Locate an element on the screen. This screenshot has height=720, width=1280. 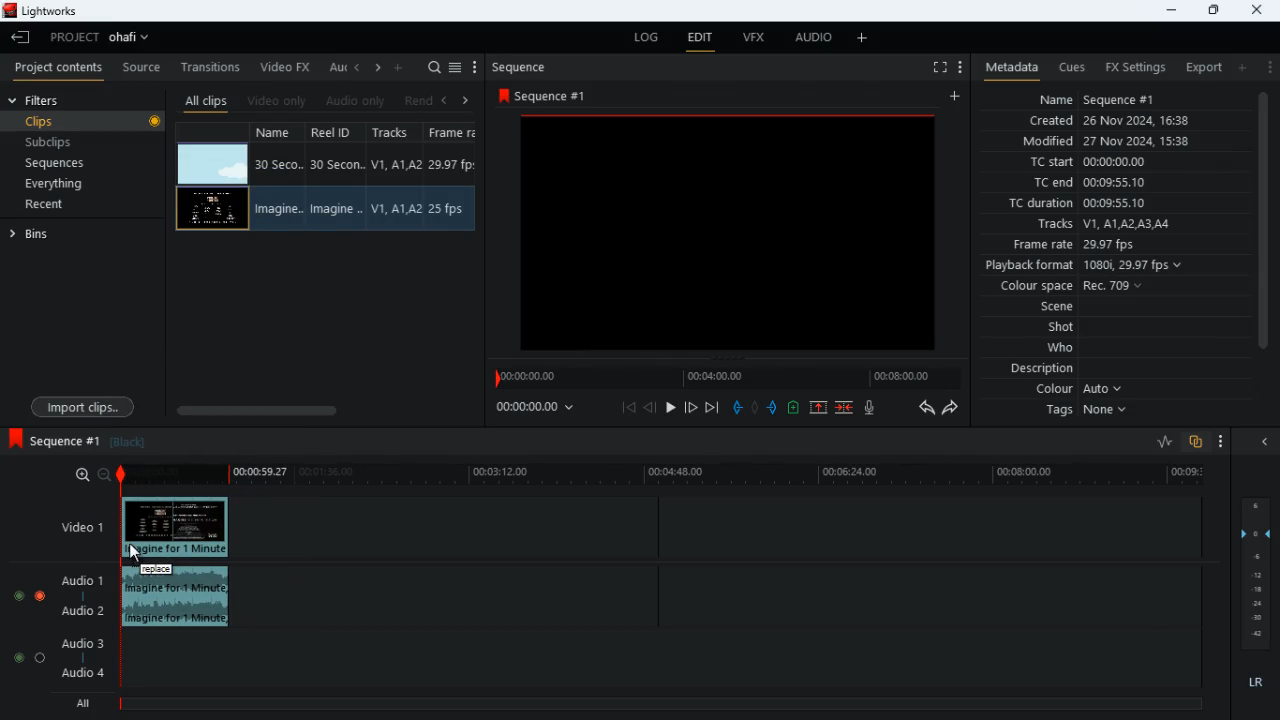
lr is located at coordinates (1256, 683).